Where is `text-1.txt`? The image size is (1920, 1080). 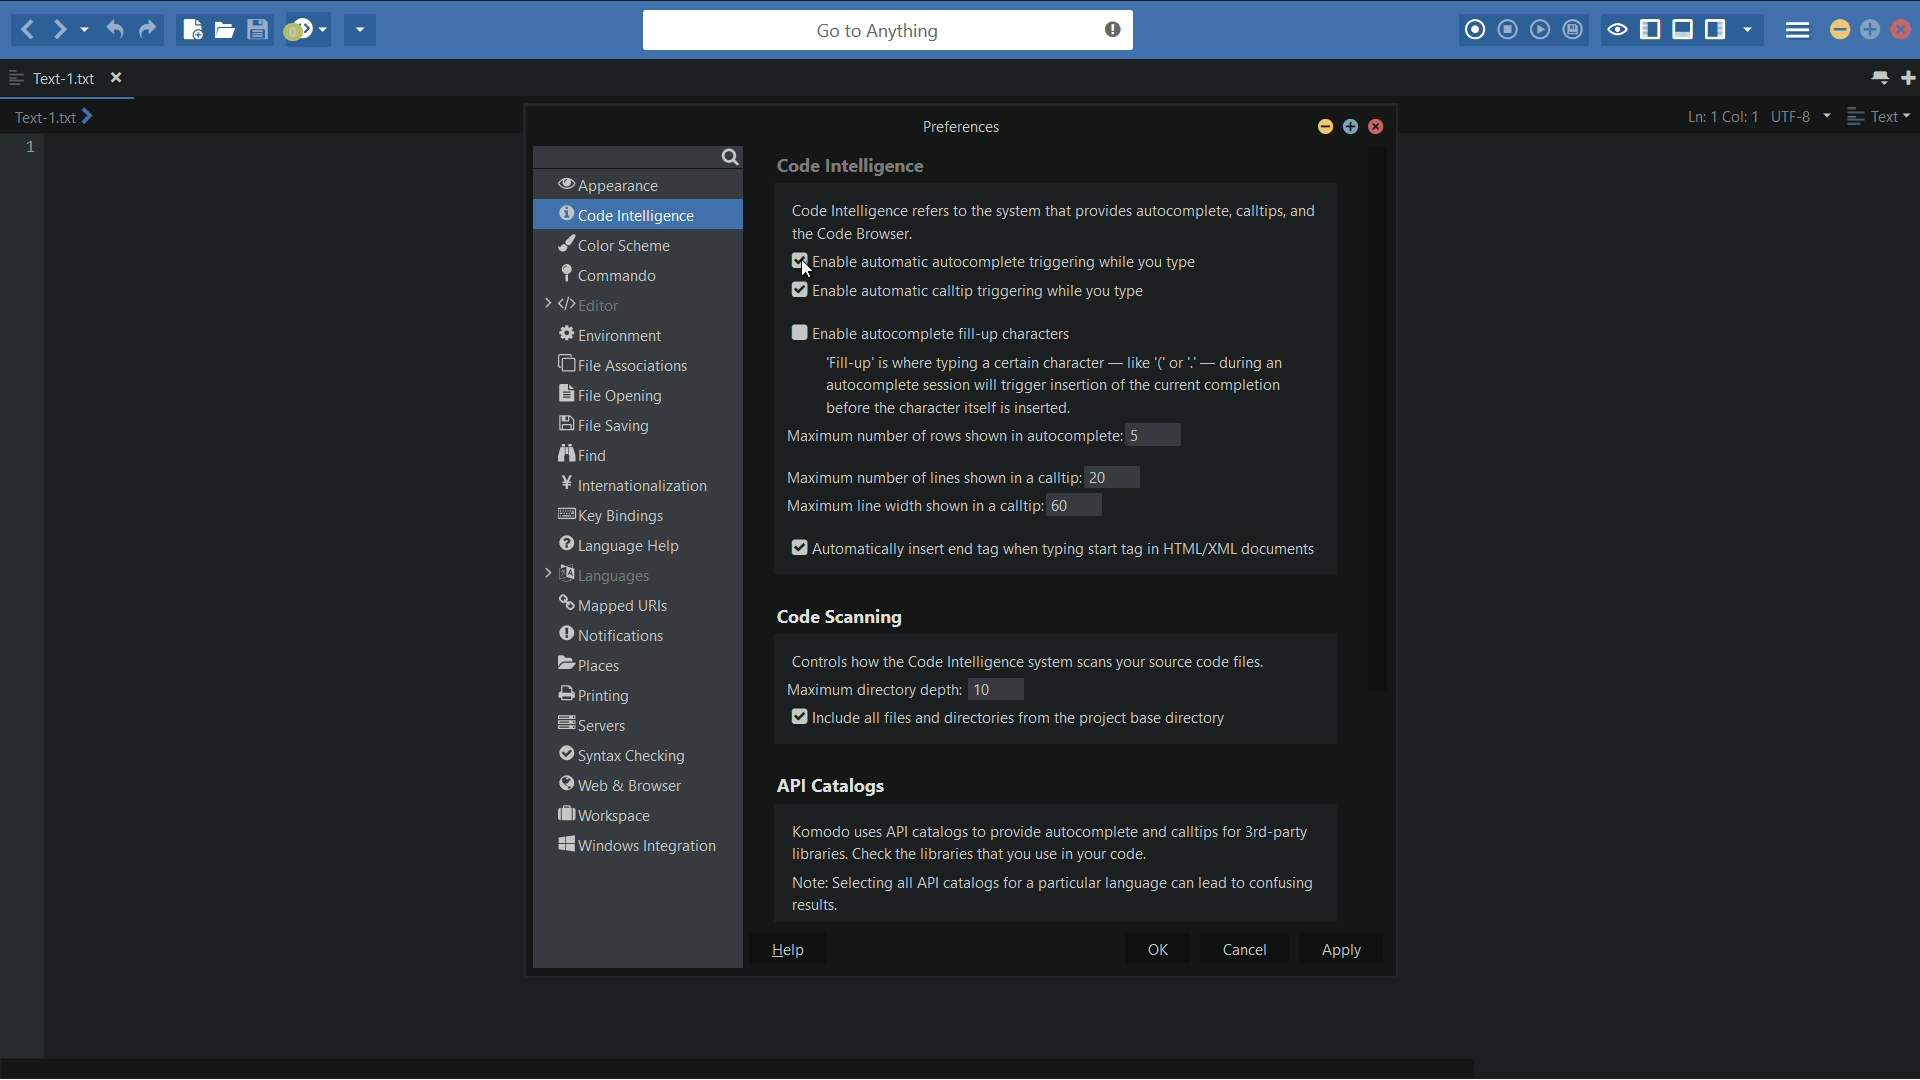
text-1.txt is located at coordinates (54, 117).